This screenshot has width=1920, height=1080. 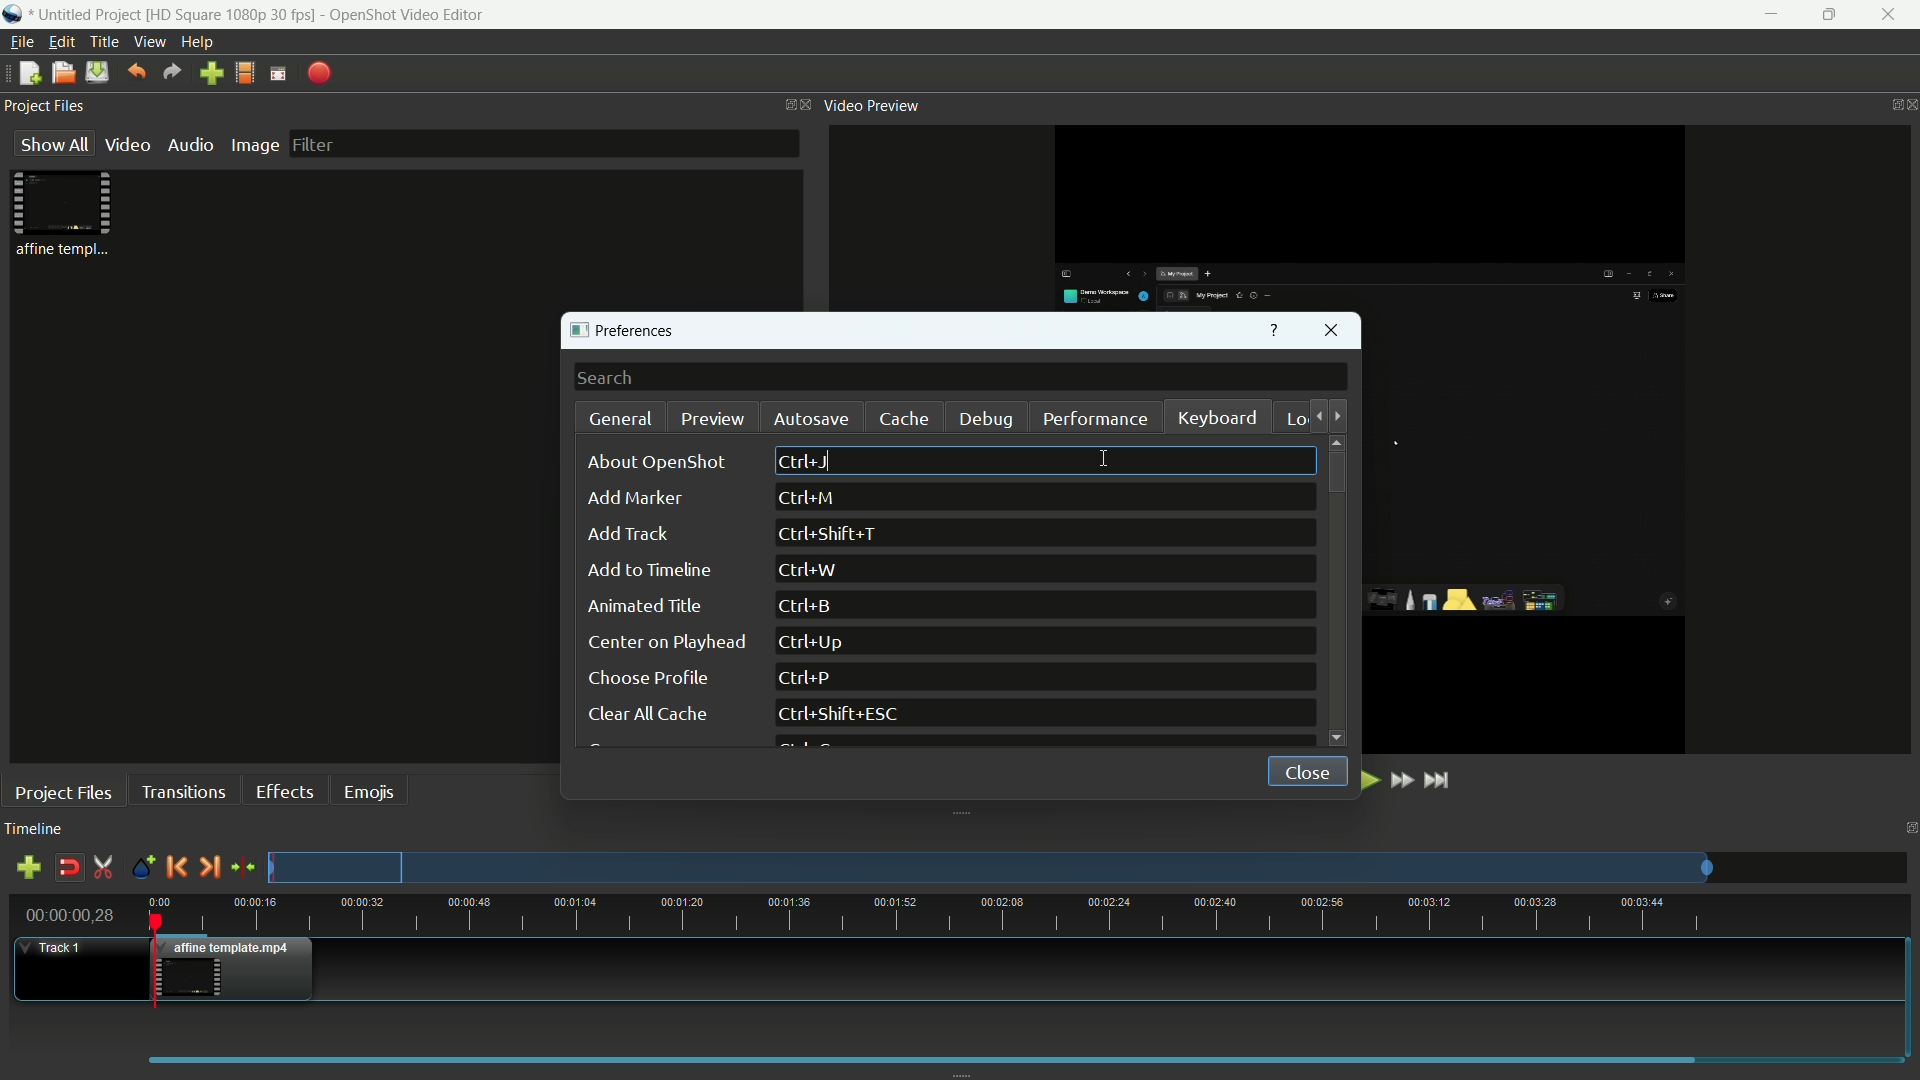 I want to click on general, so click(x=622, y=419).